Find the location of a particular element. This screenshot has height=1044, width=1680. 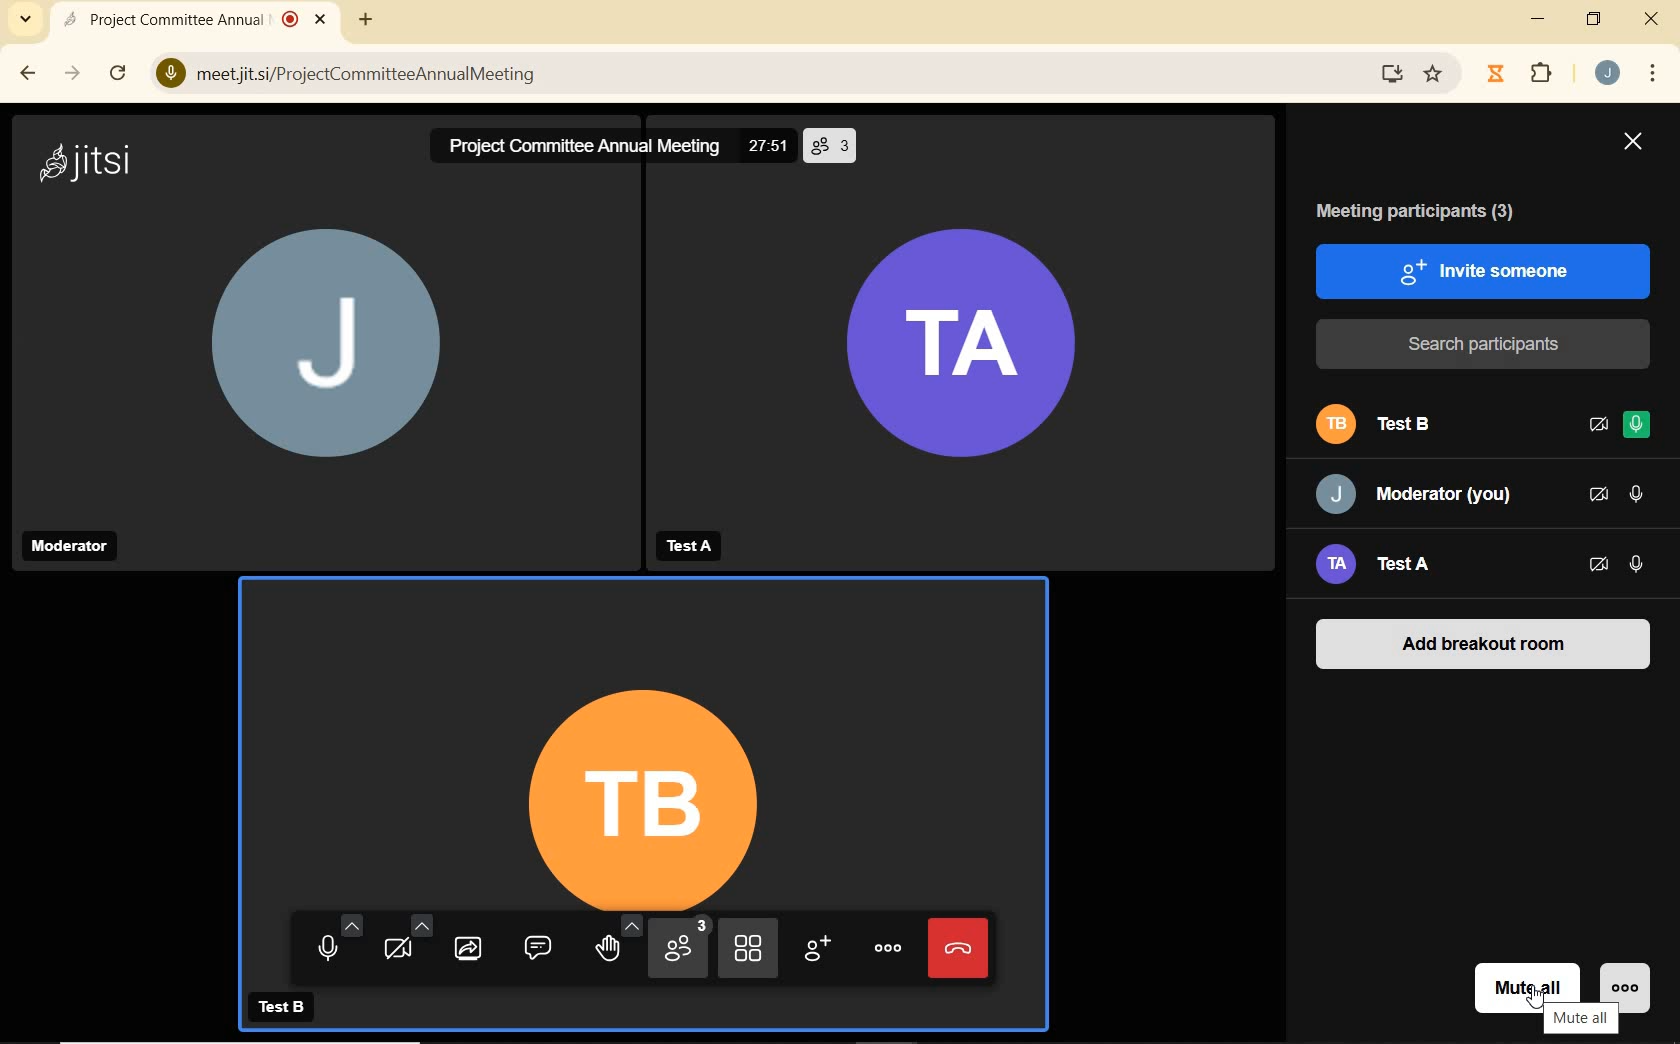

Favorites is located at coordinates (1438, 72).